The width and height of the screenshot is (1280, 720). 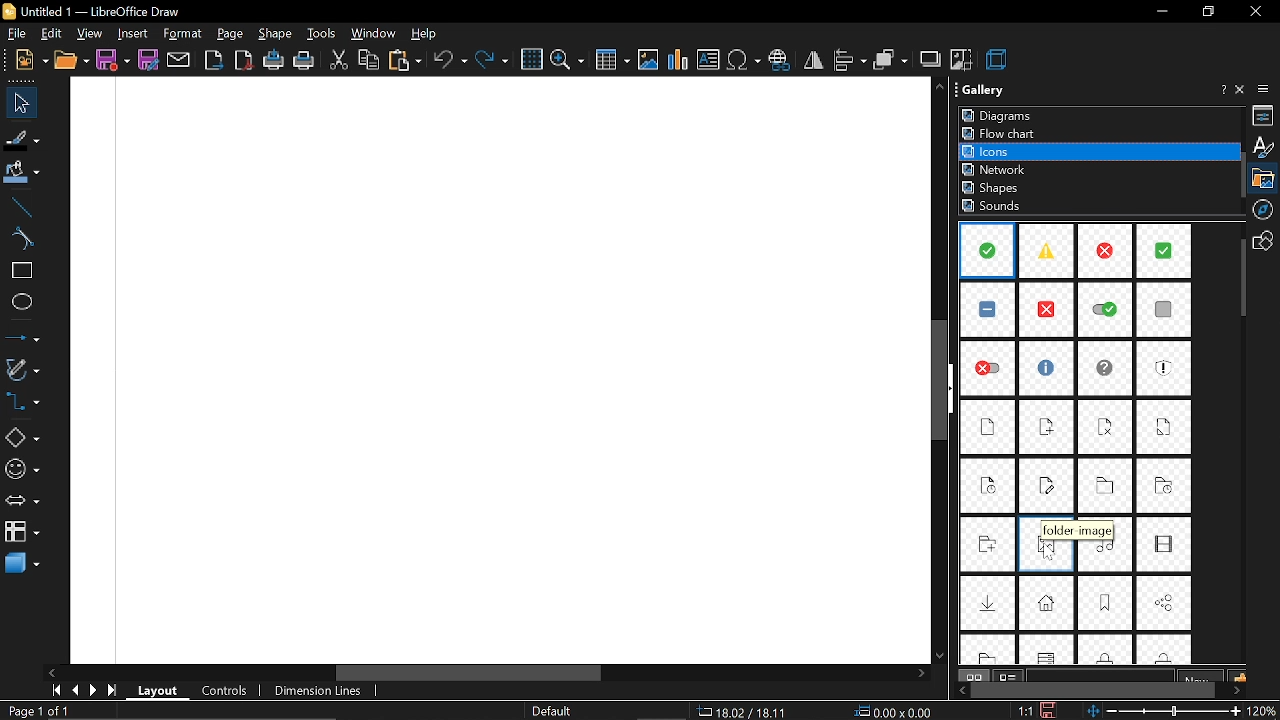 I want to click on scroll left, so click(x=50, y=673).